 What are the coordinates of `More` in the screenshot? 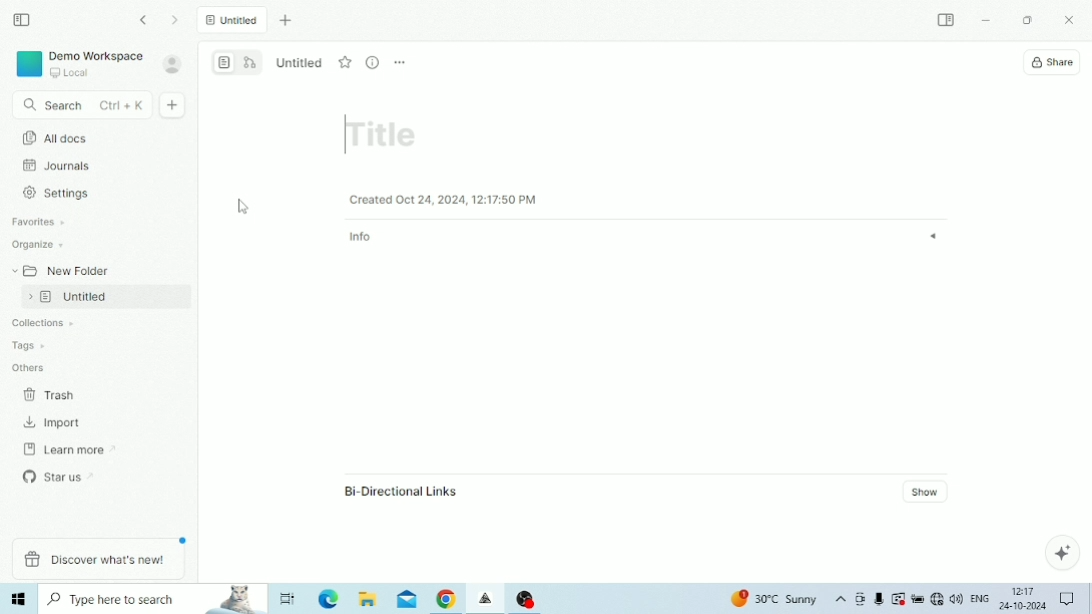 It's located at (400, 63).